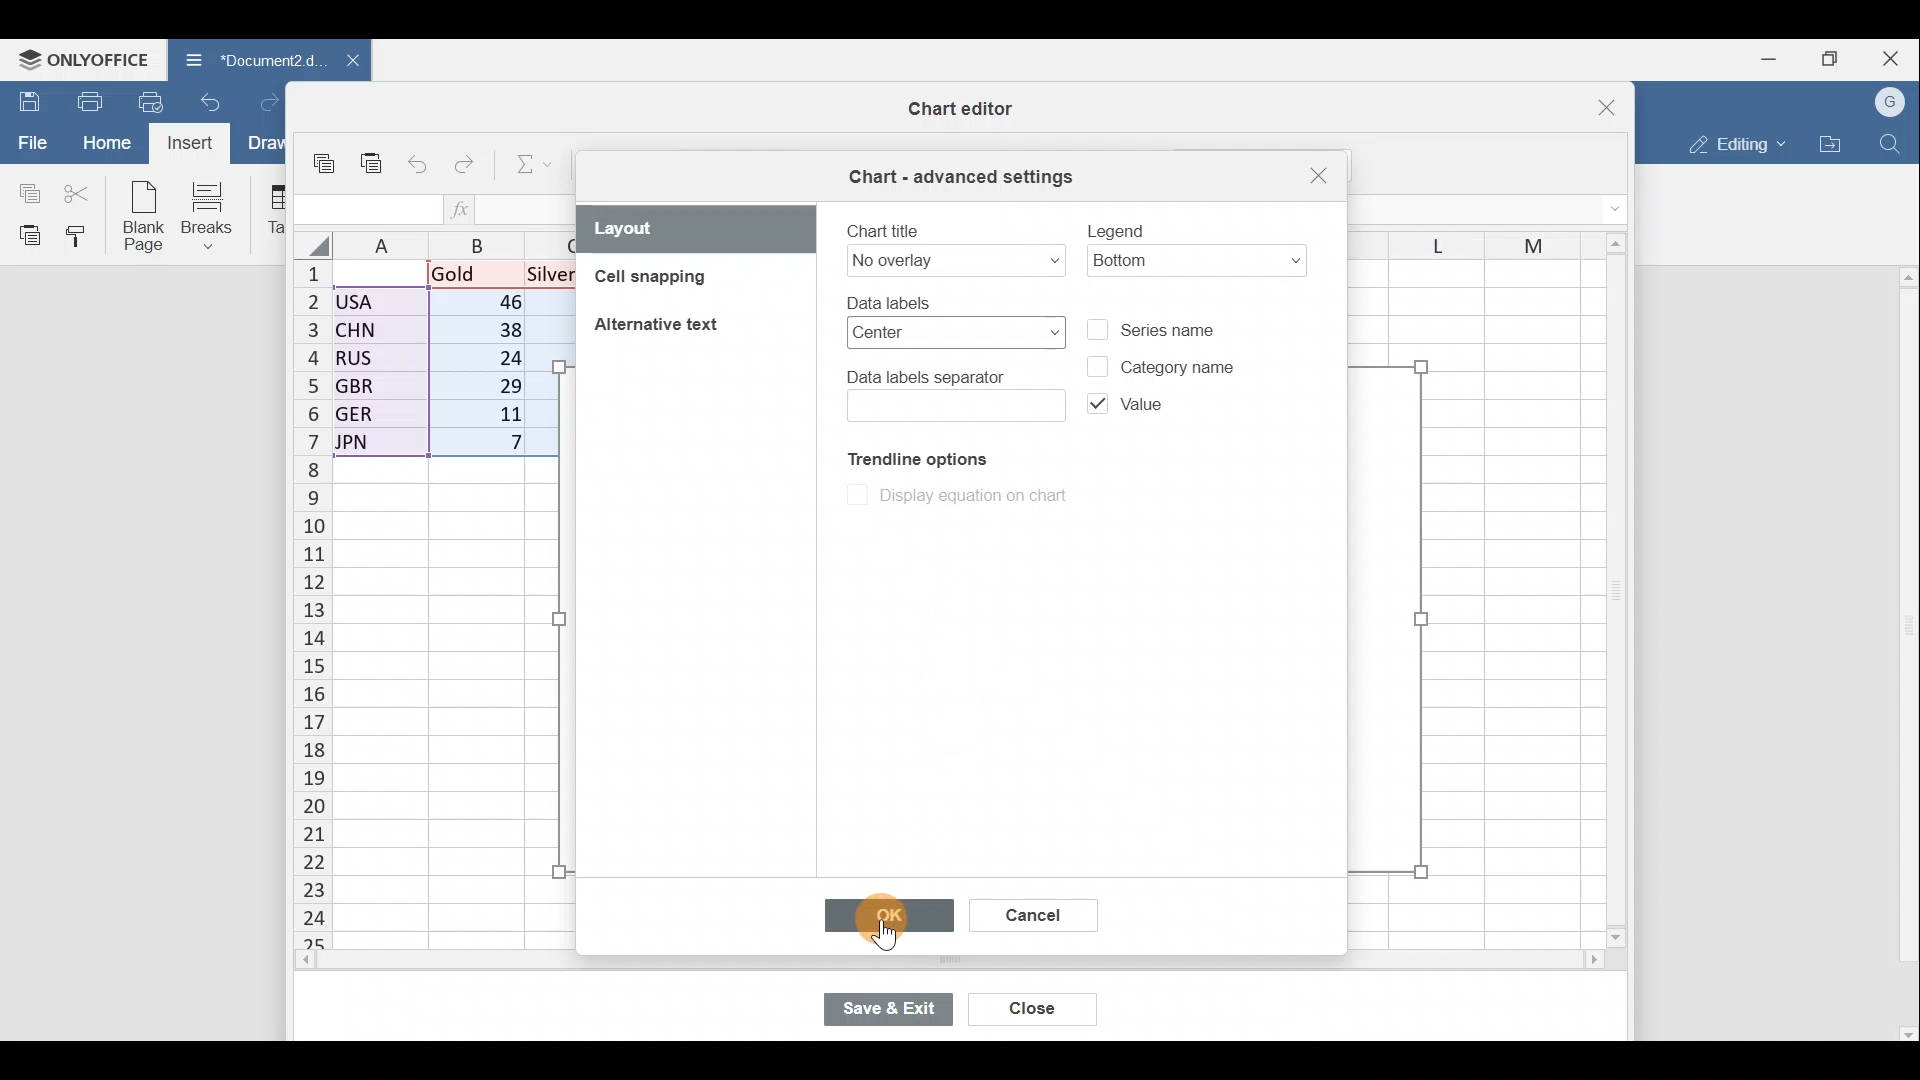  What do you see at coordinates (197, 143) in the screenshot?
I see `Cursor on Insert` at bounding box center [197, 143].